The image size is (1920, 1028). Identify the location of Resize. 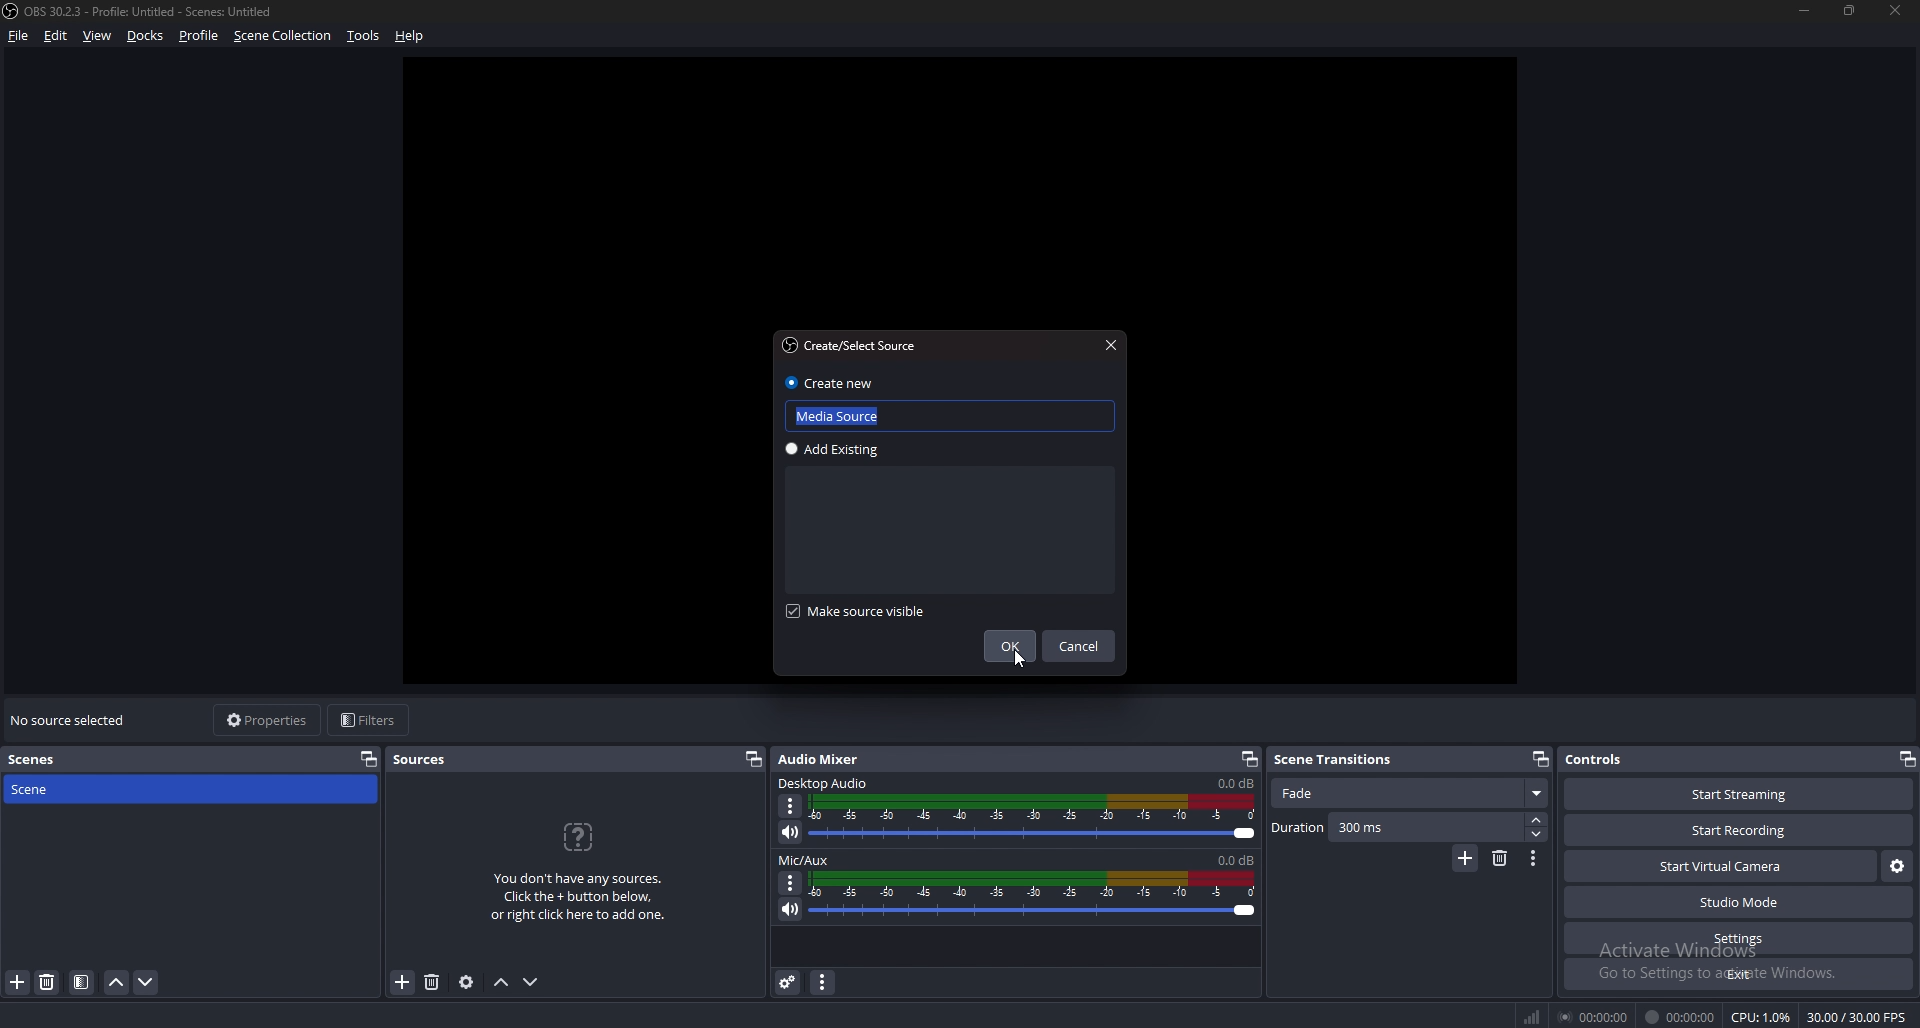
(1850, 9).